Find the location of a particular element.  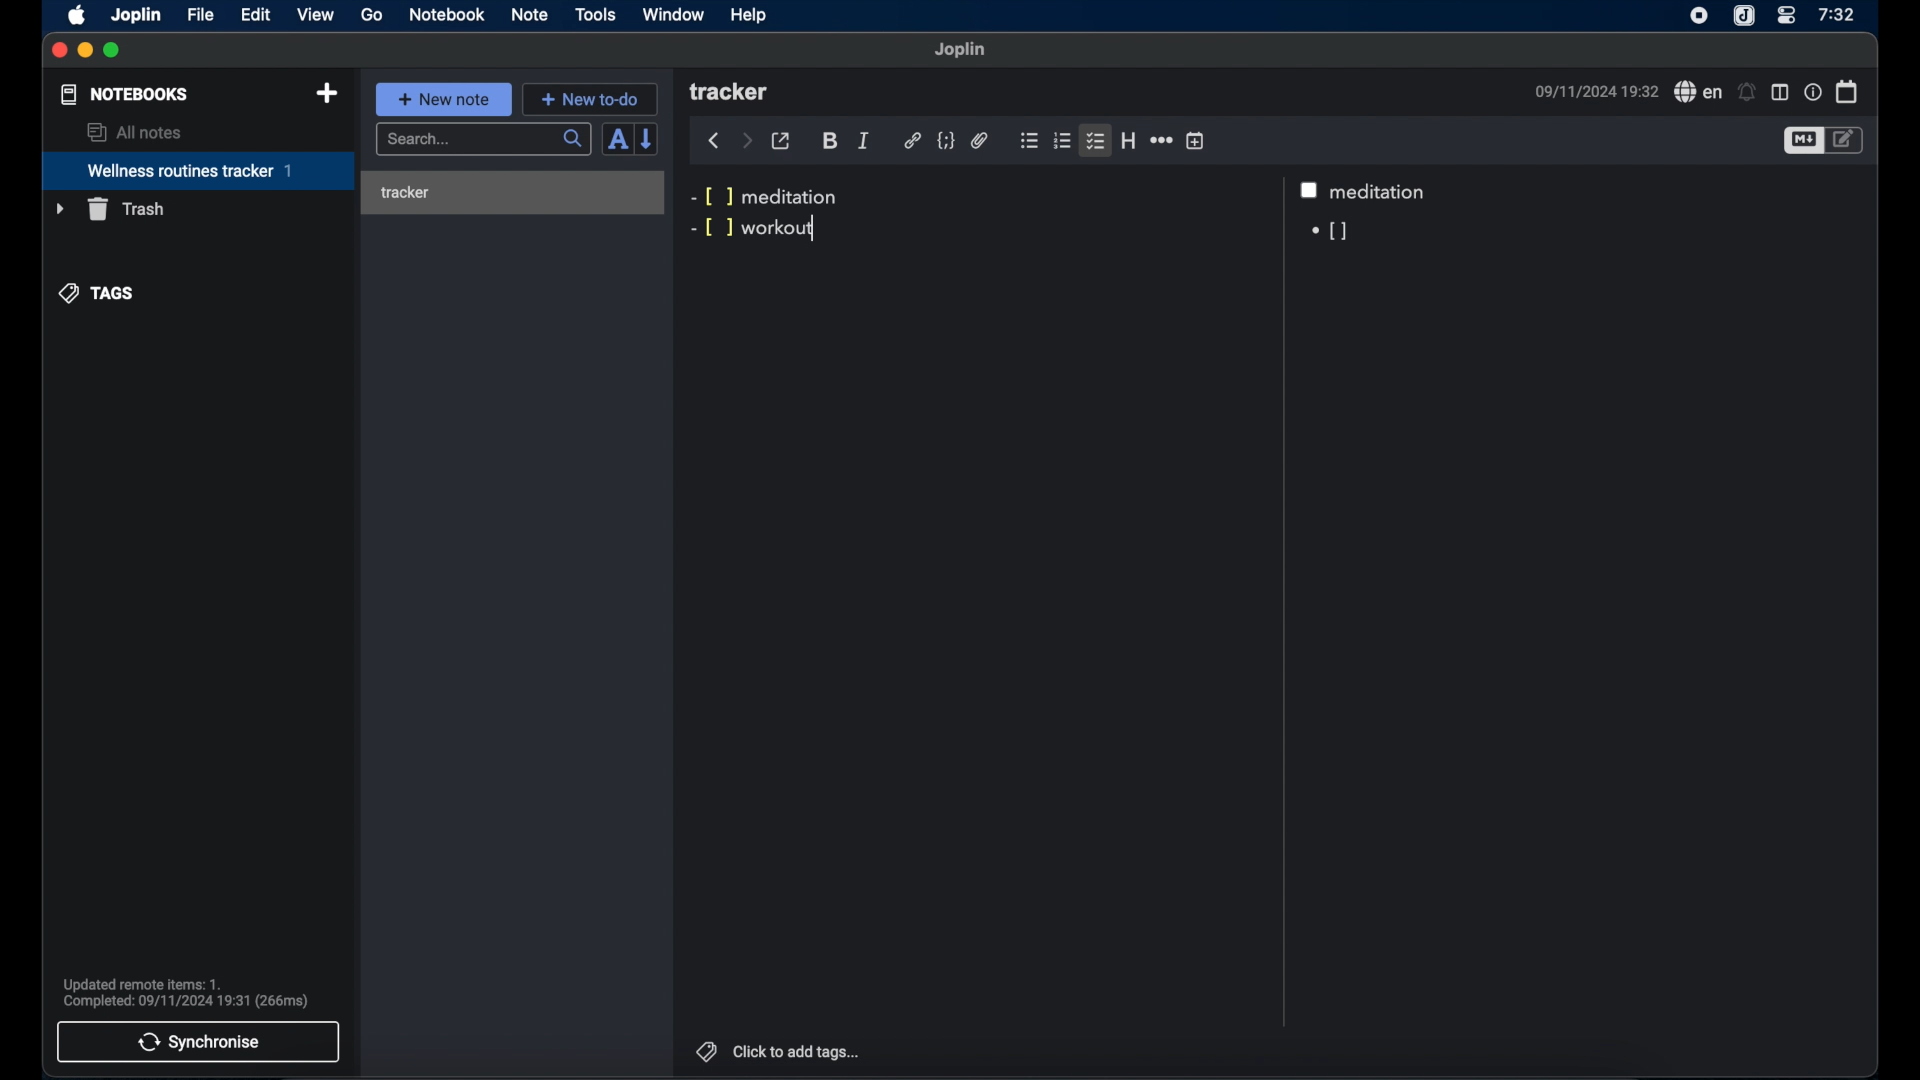

set alarms is located at coordinates (1747, 92).